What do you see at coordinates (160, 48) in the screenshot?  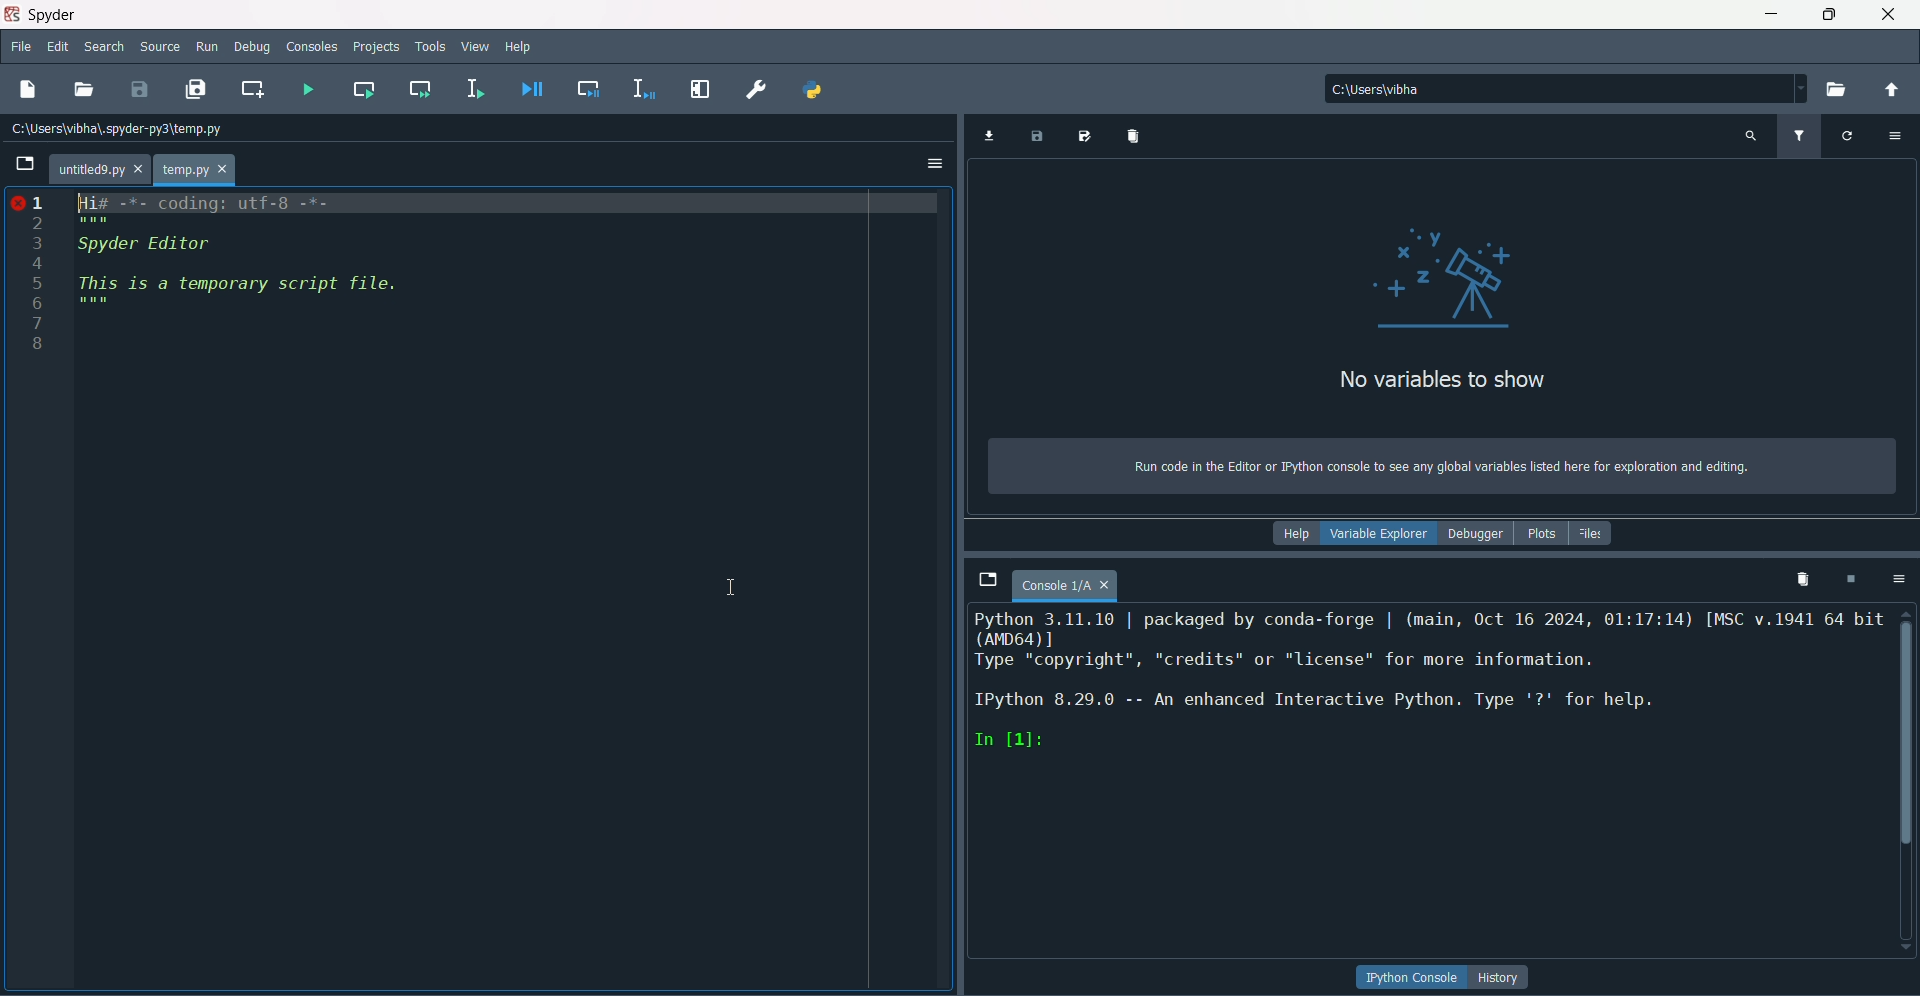 I see `source` at bounding box center [160, 48].